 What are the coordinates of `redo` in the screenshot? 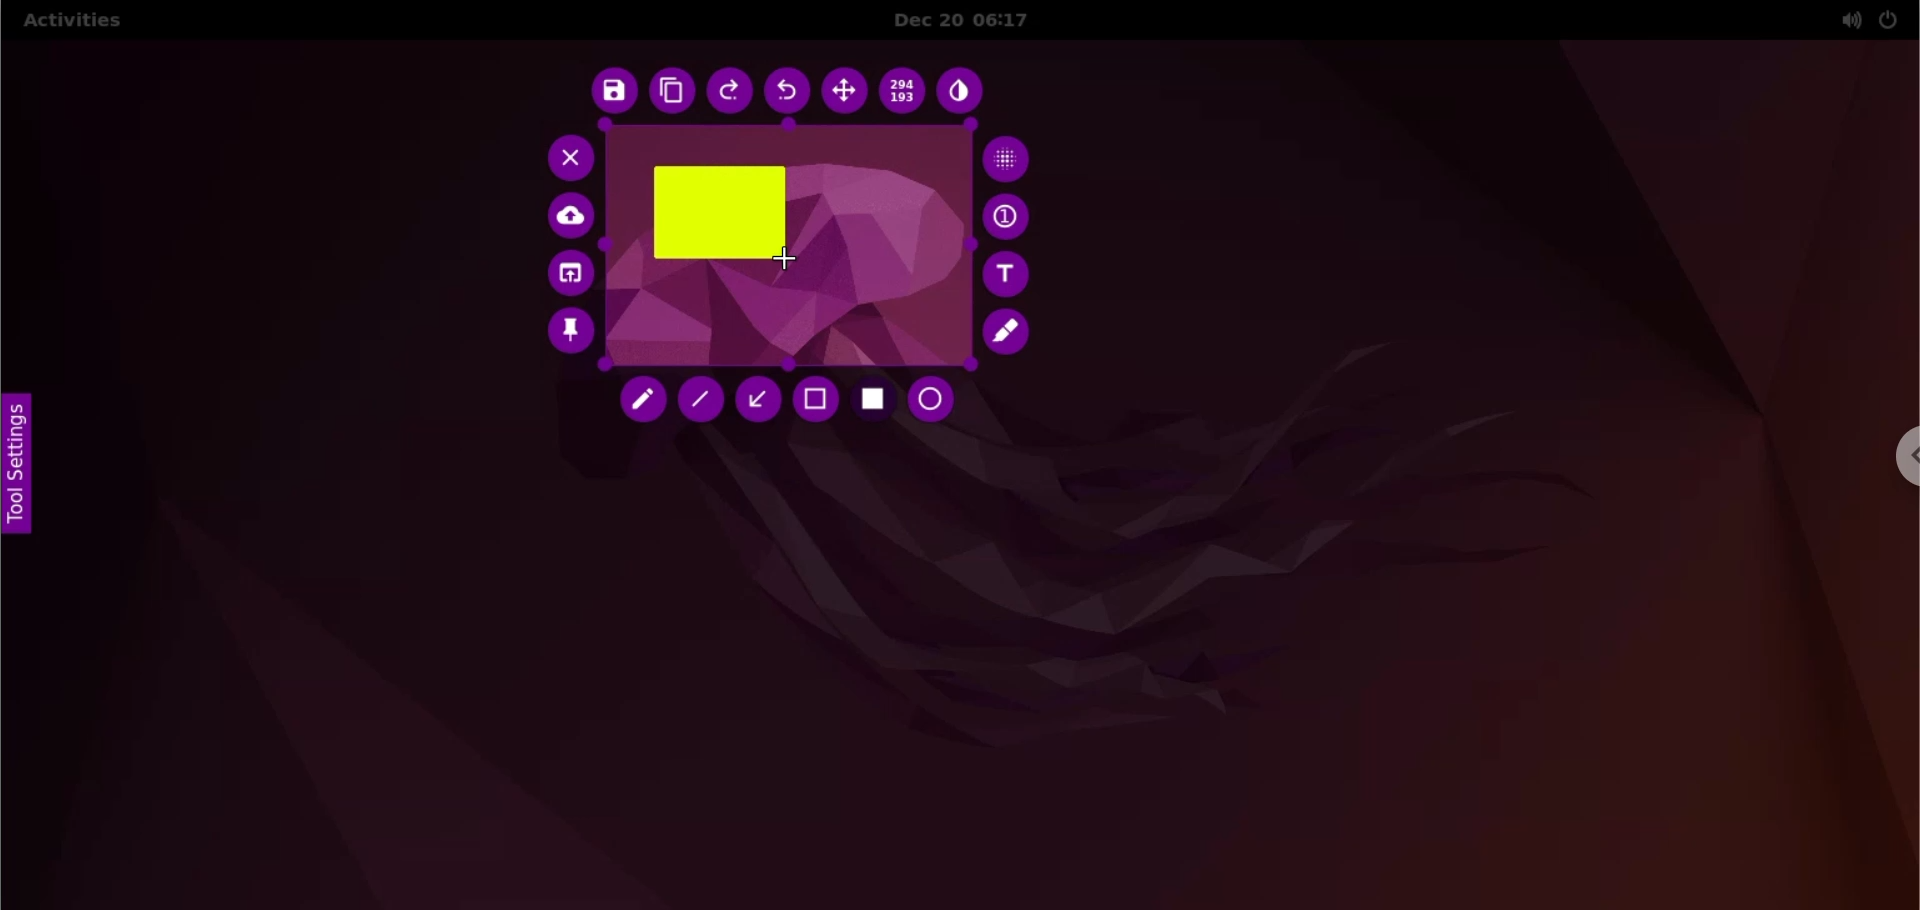 It's located at (731, 93).